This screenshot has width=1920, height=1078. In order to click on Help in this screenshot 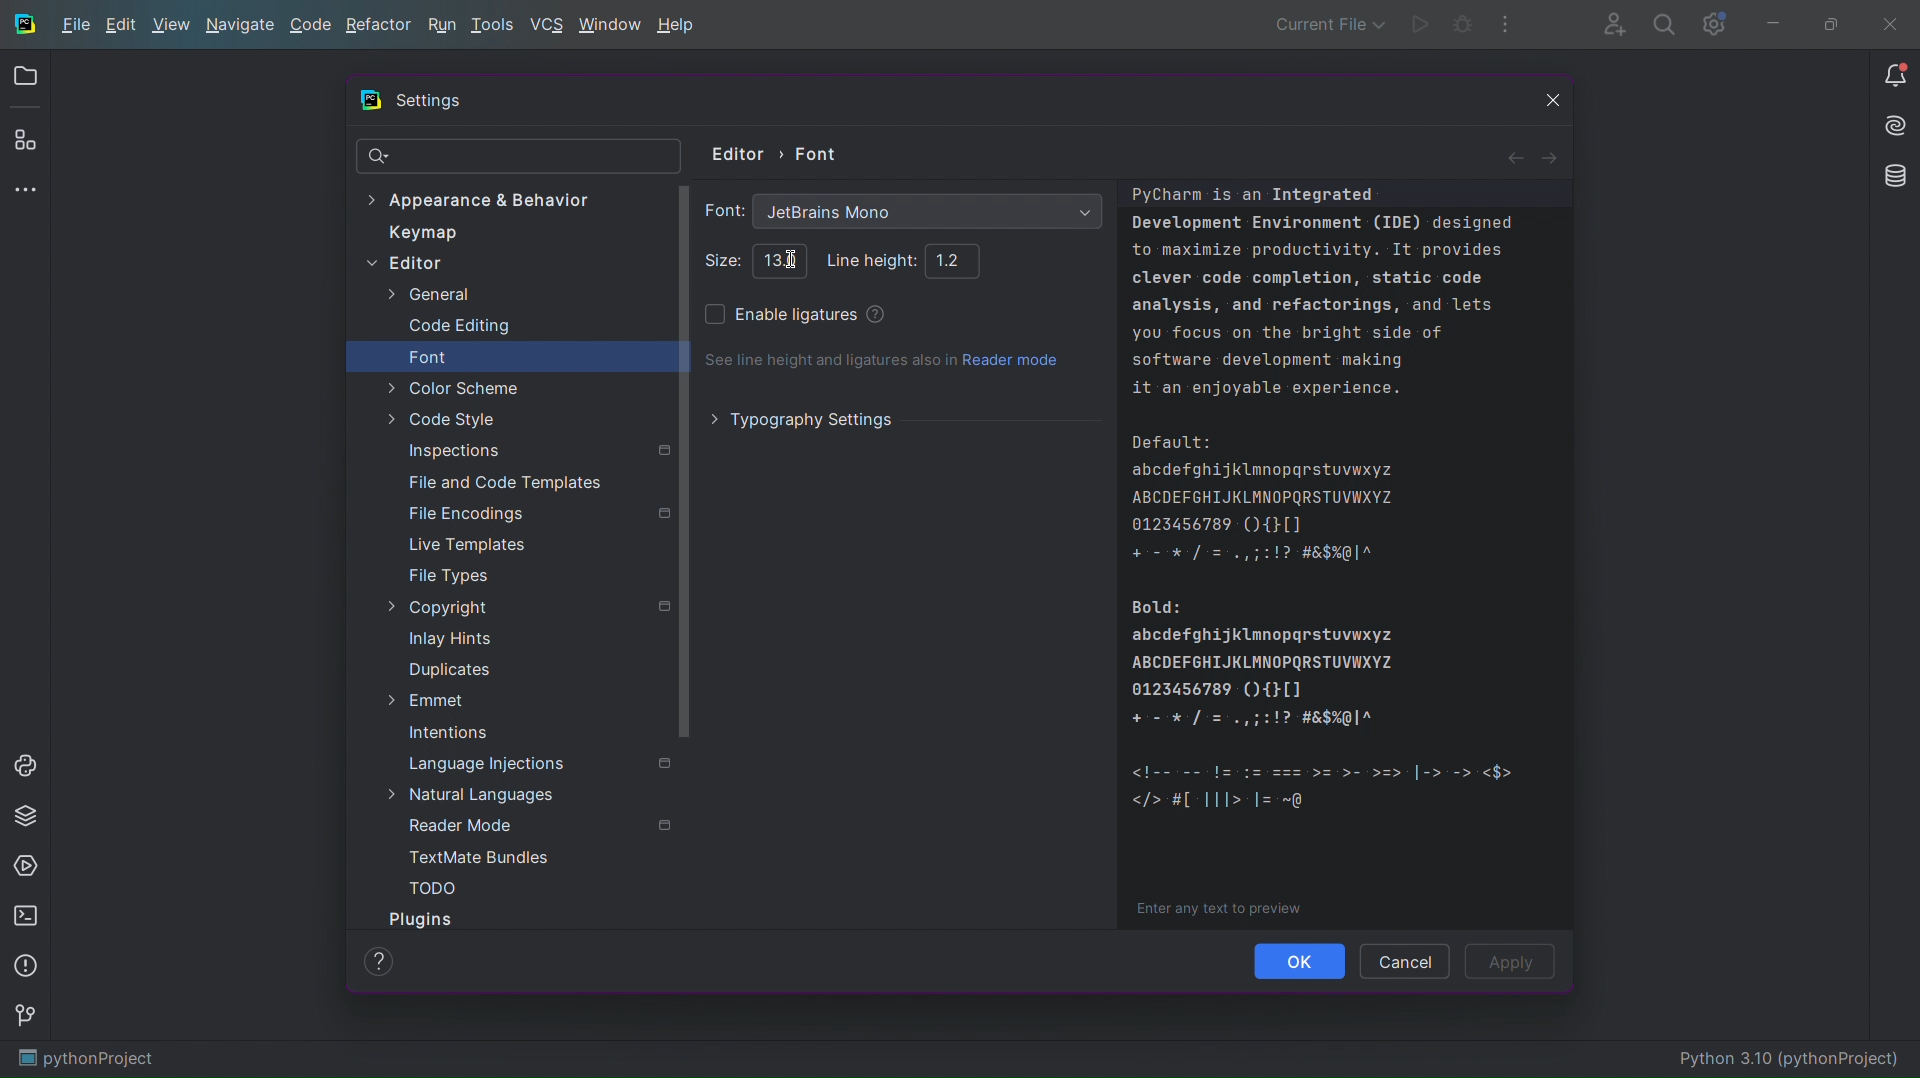, I will do `click(378, 961)`.